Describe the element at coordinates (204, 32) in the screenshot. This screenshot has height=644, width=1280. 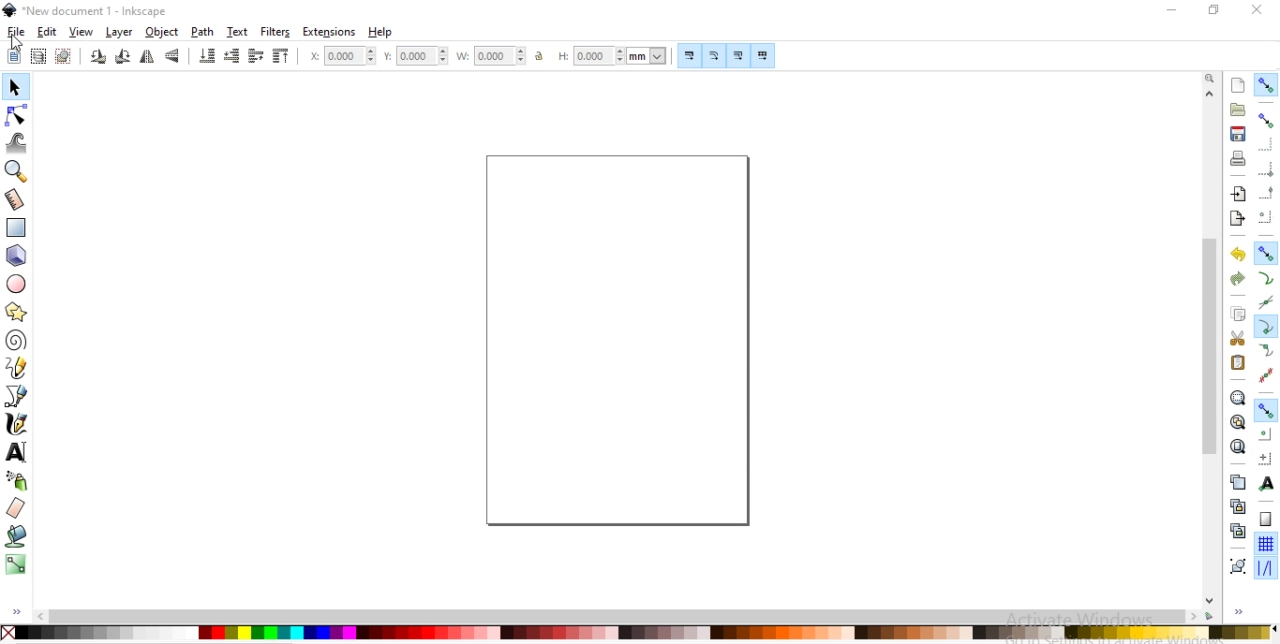
I see `path` at that location.